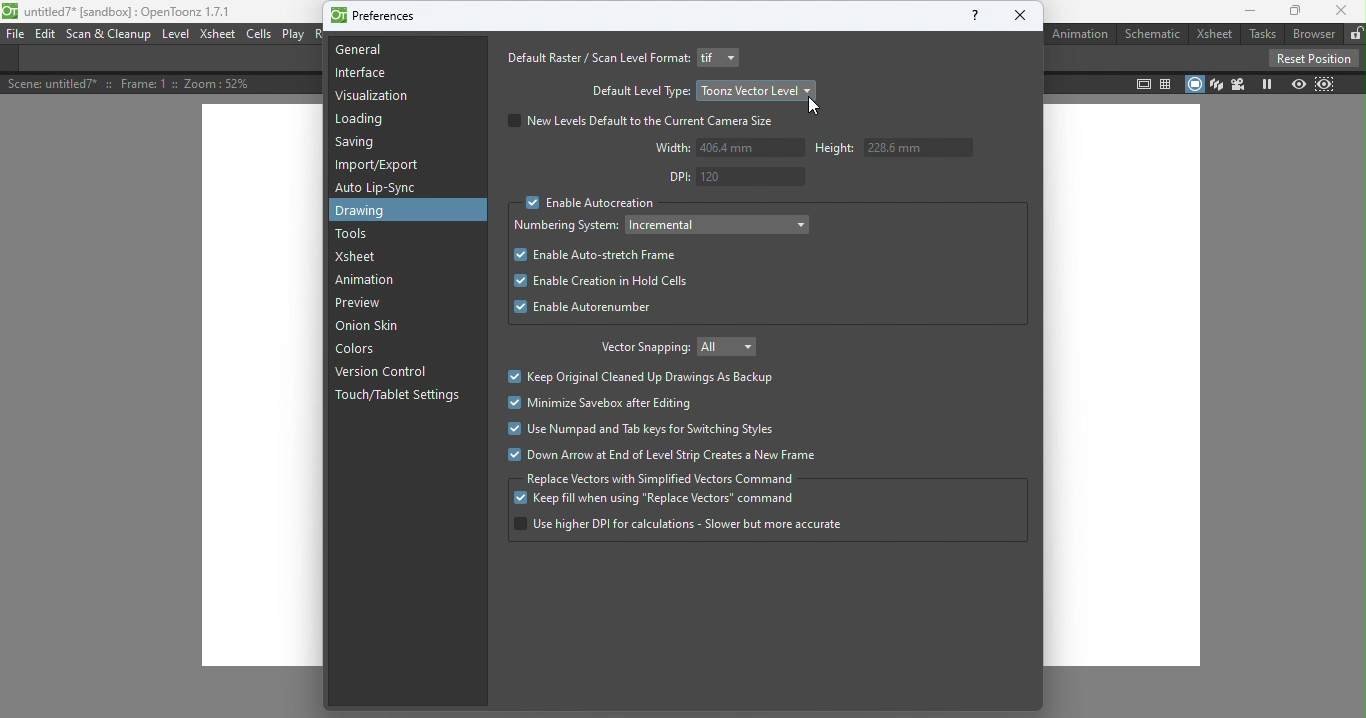 The image size is (1366, 718). I want to click on Lock rooms tab, so click(1355, 34).